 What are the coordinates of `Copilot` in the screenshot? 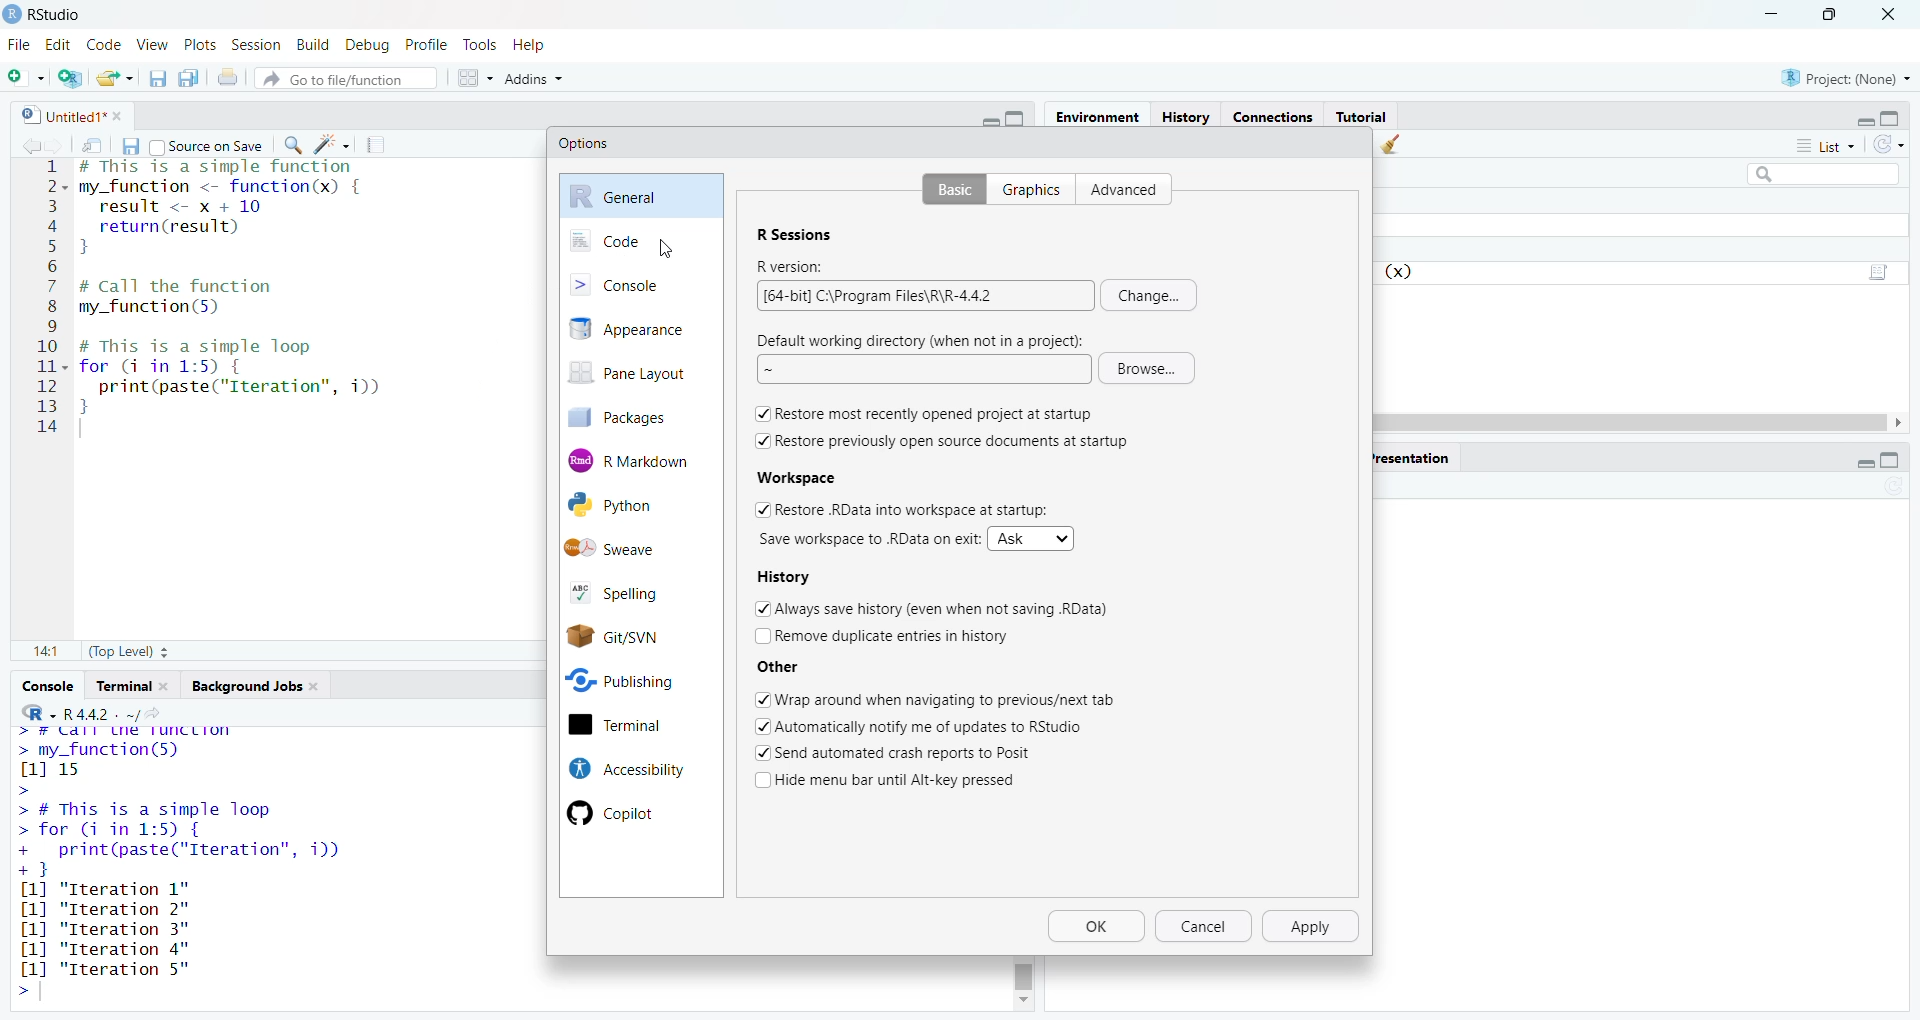 It's located at (622, 814).